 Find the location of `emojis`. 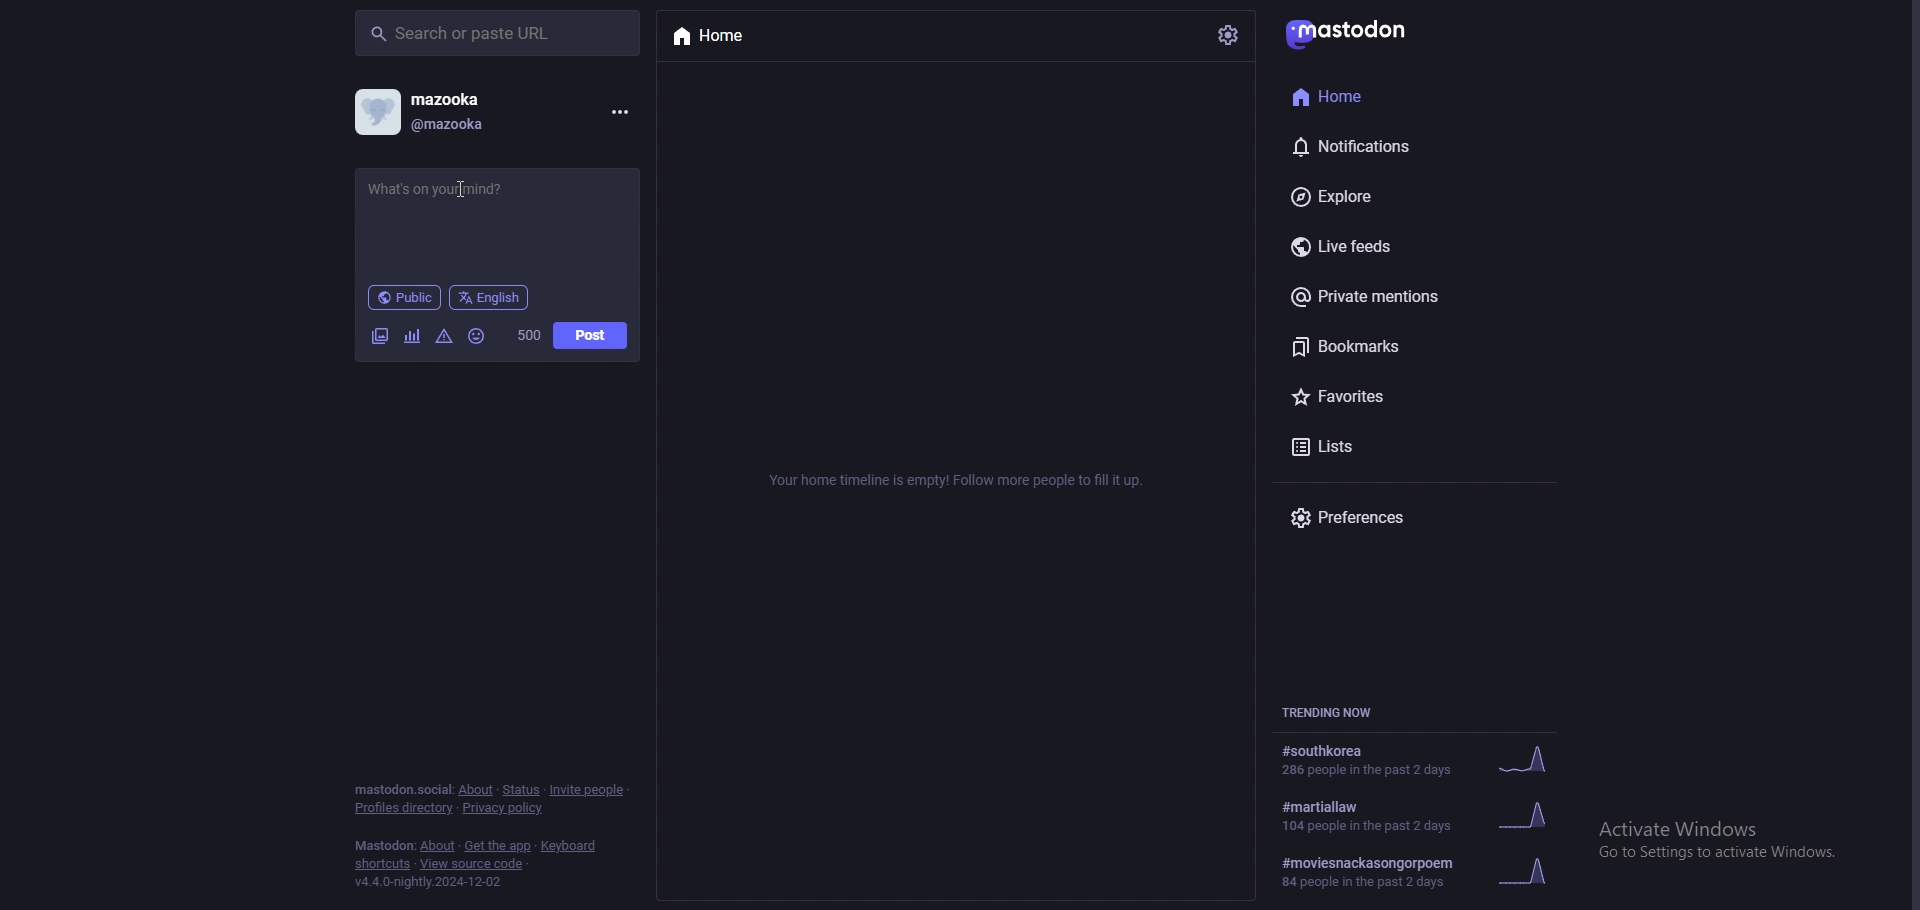

emojis is located at coordinates (478, 337).